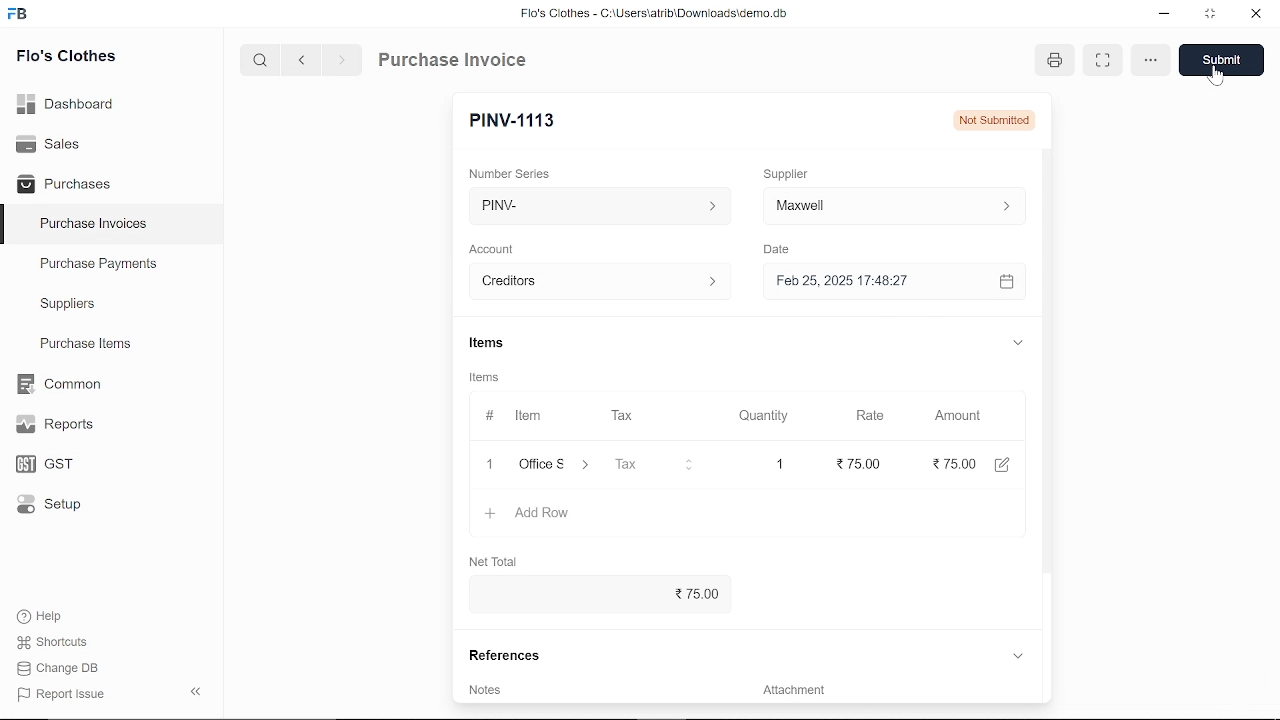  I want to click on cursor, so click(1214, 75).